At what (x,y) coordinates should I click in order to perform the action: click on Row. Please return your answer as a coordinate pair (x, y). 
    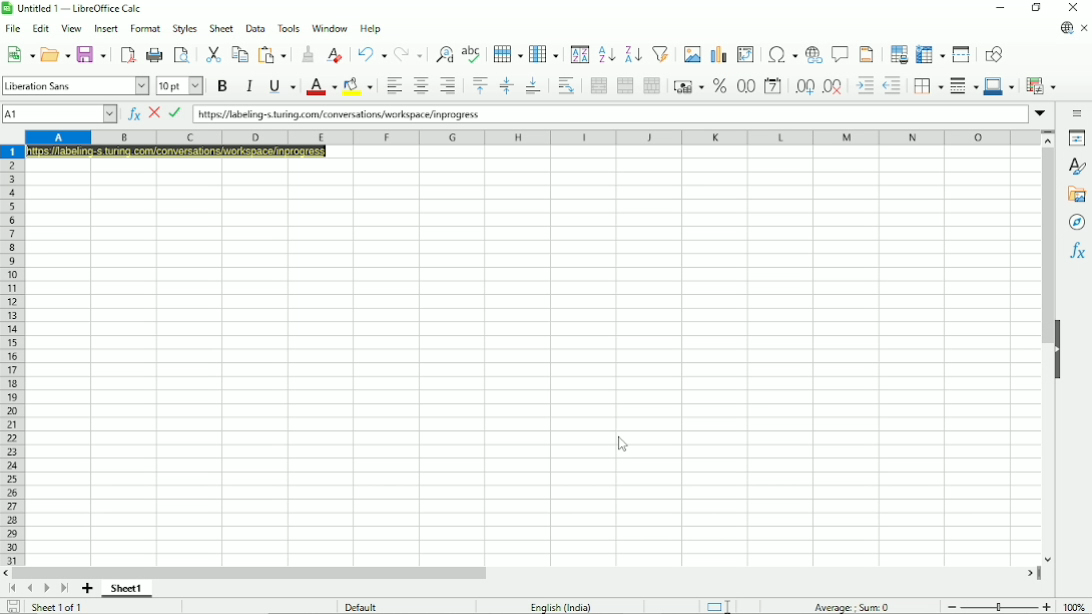
    Looking at the image, I should click on (508, 53).